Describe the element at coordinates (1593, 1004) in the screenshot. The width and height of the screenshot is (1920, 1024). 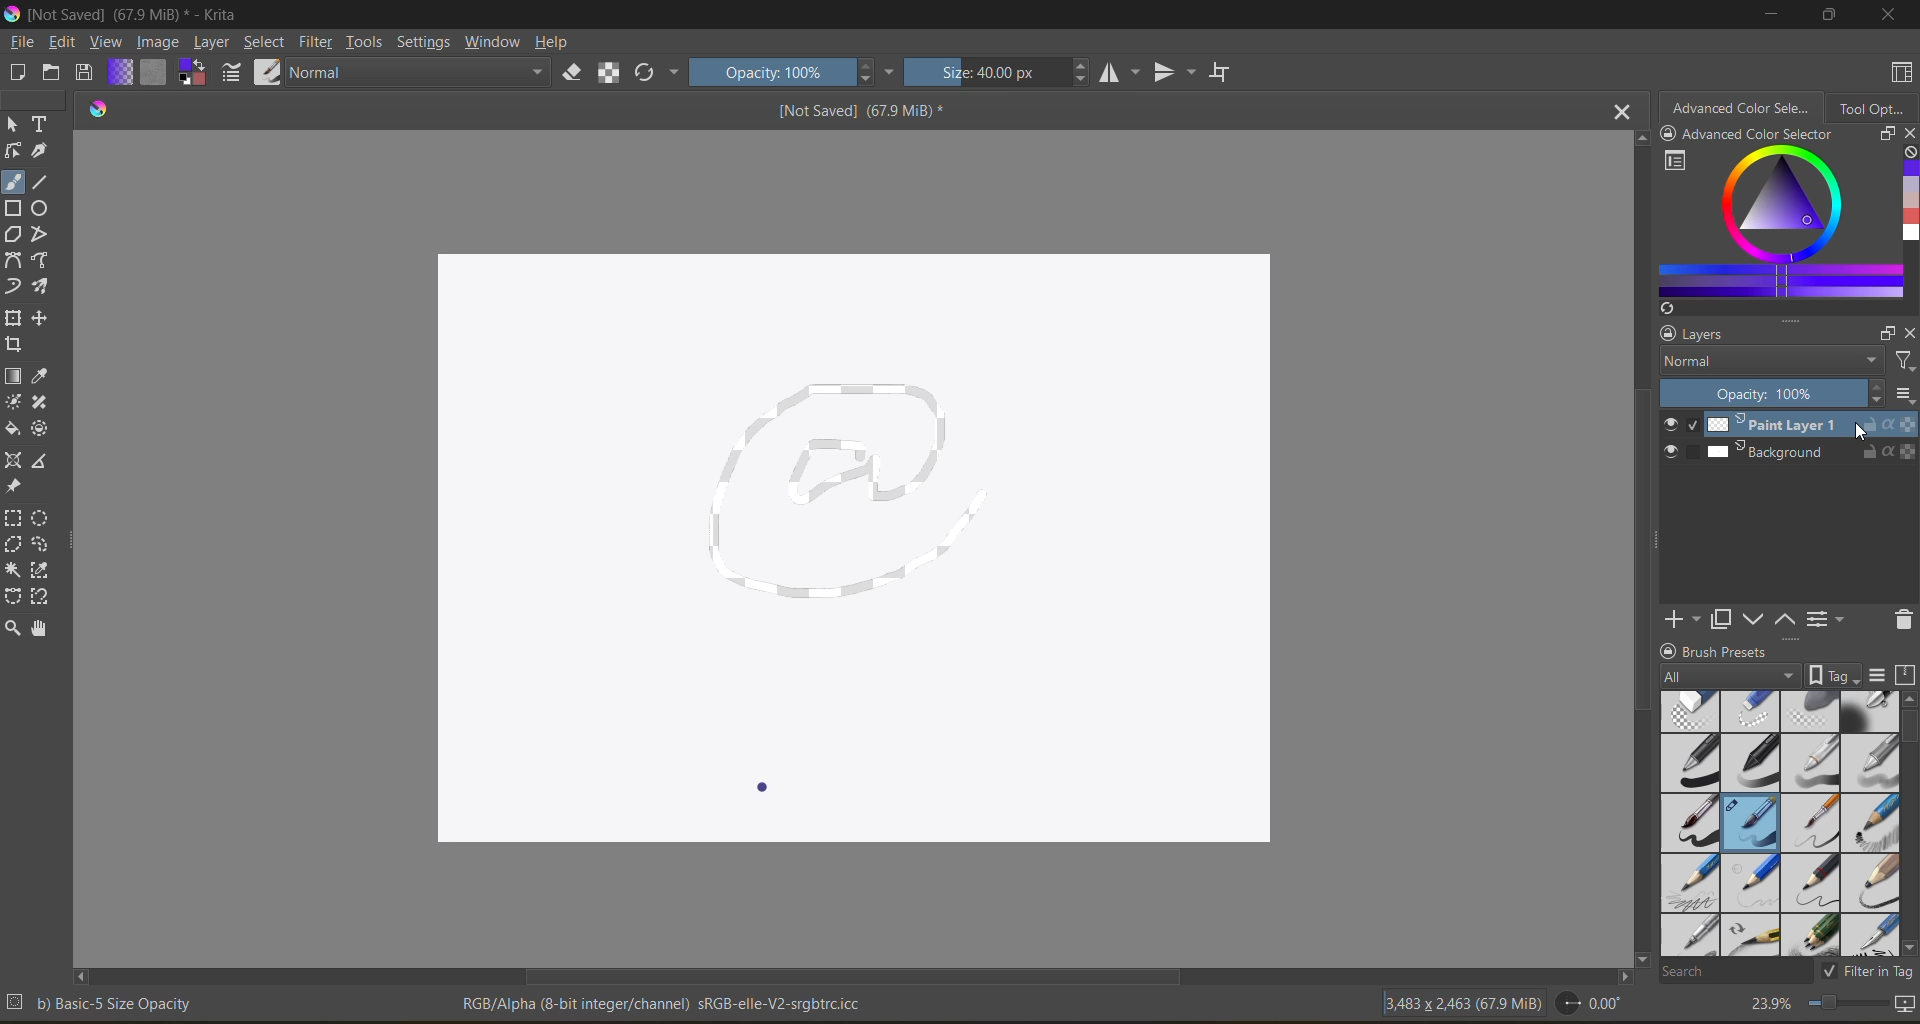
I see `rotate` at that location.